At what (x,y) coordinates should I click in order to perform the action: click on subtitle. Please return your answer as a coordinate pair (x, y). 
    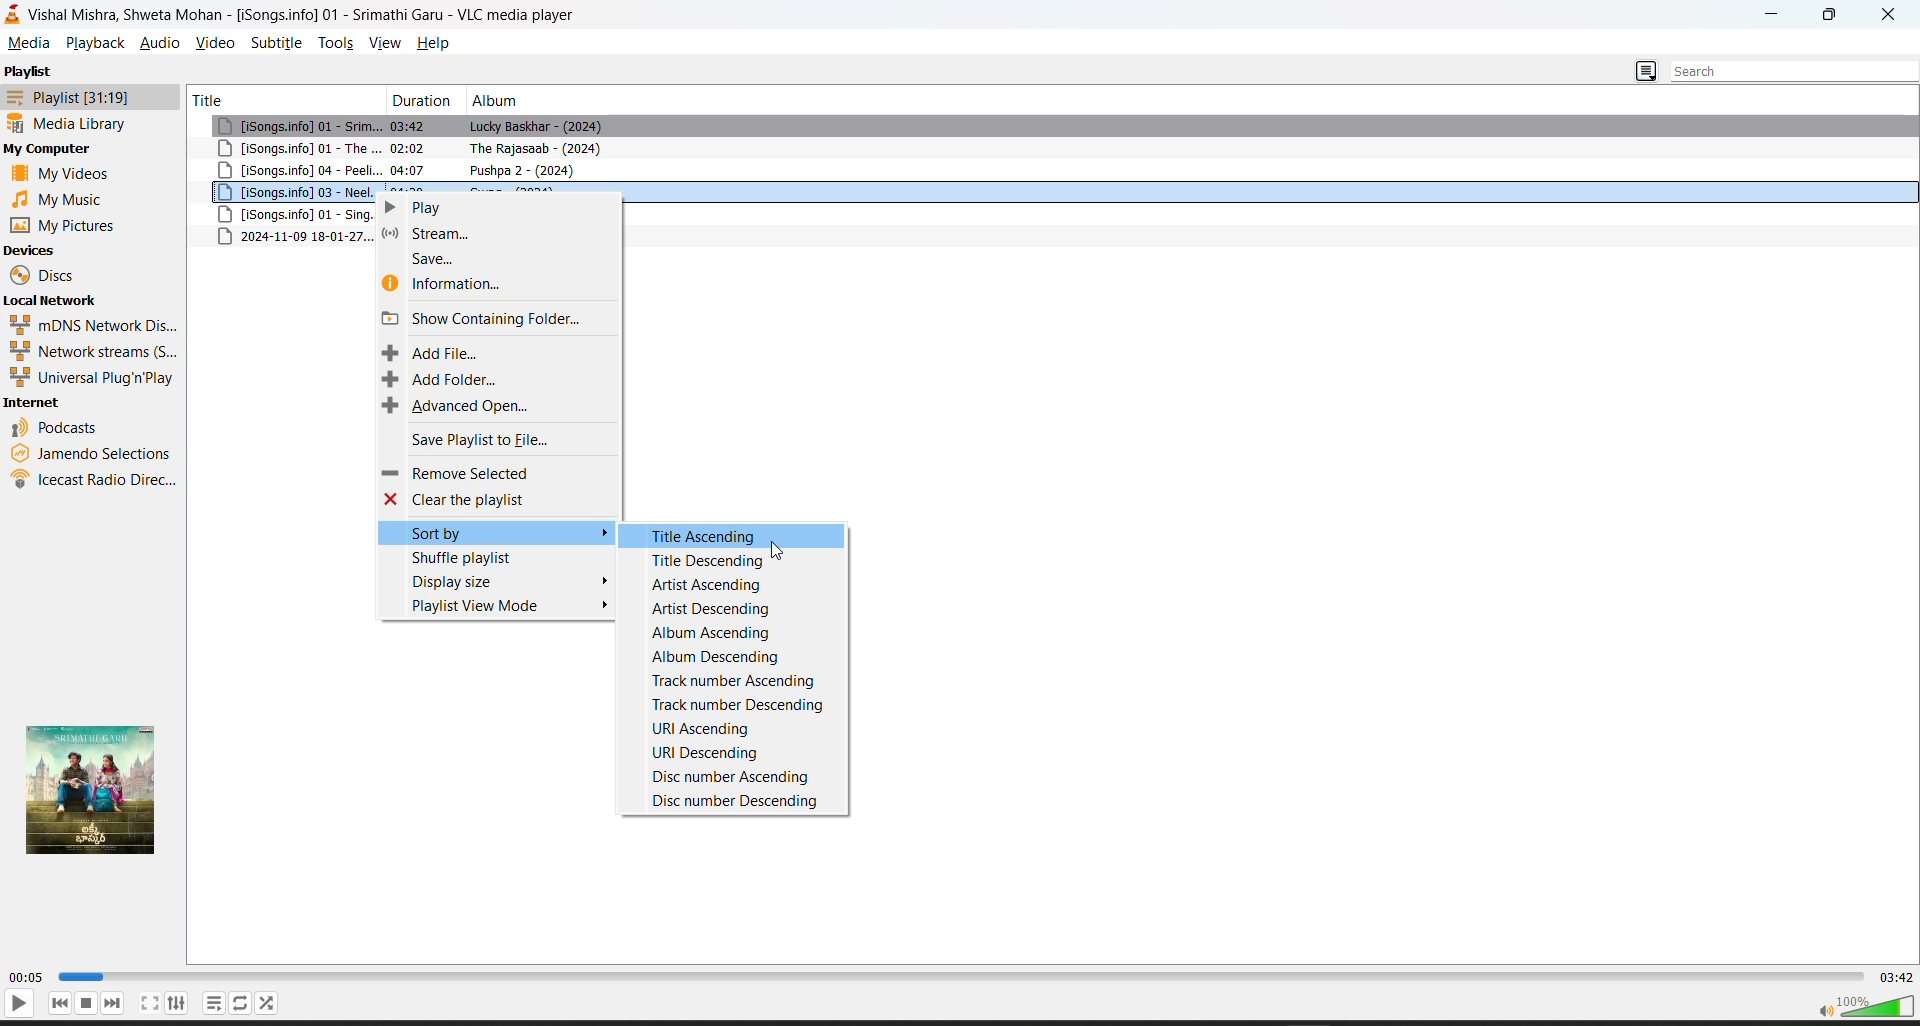
    Looking at the image, I should click on (277, 42).